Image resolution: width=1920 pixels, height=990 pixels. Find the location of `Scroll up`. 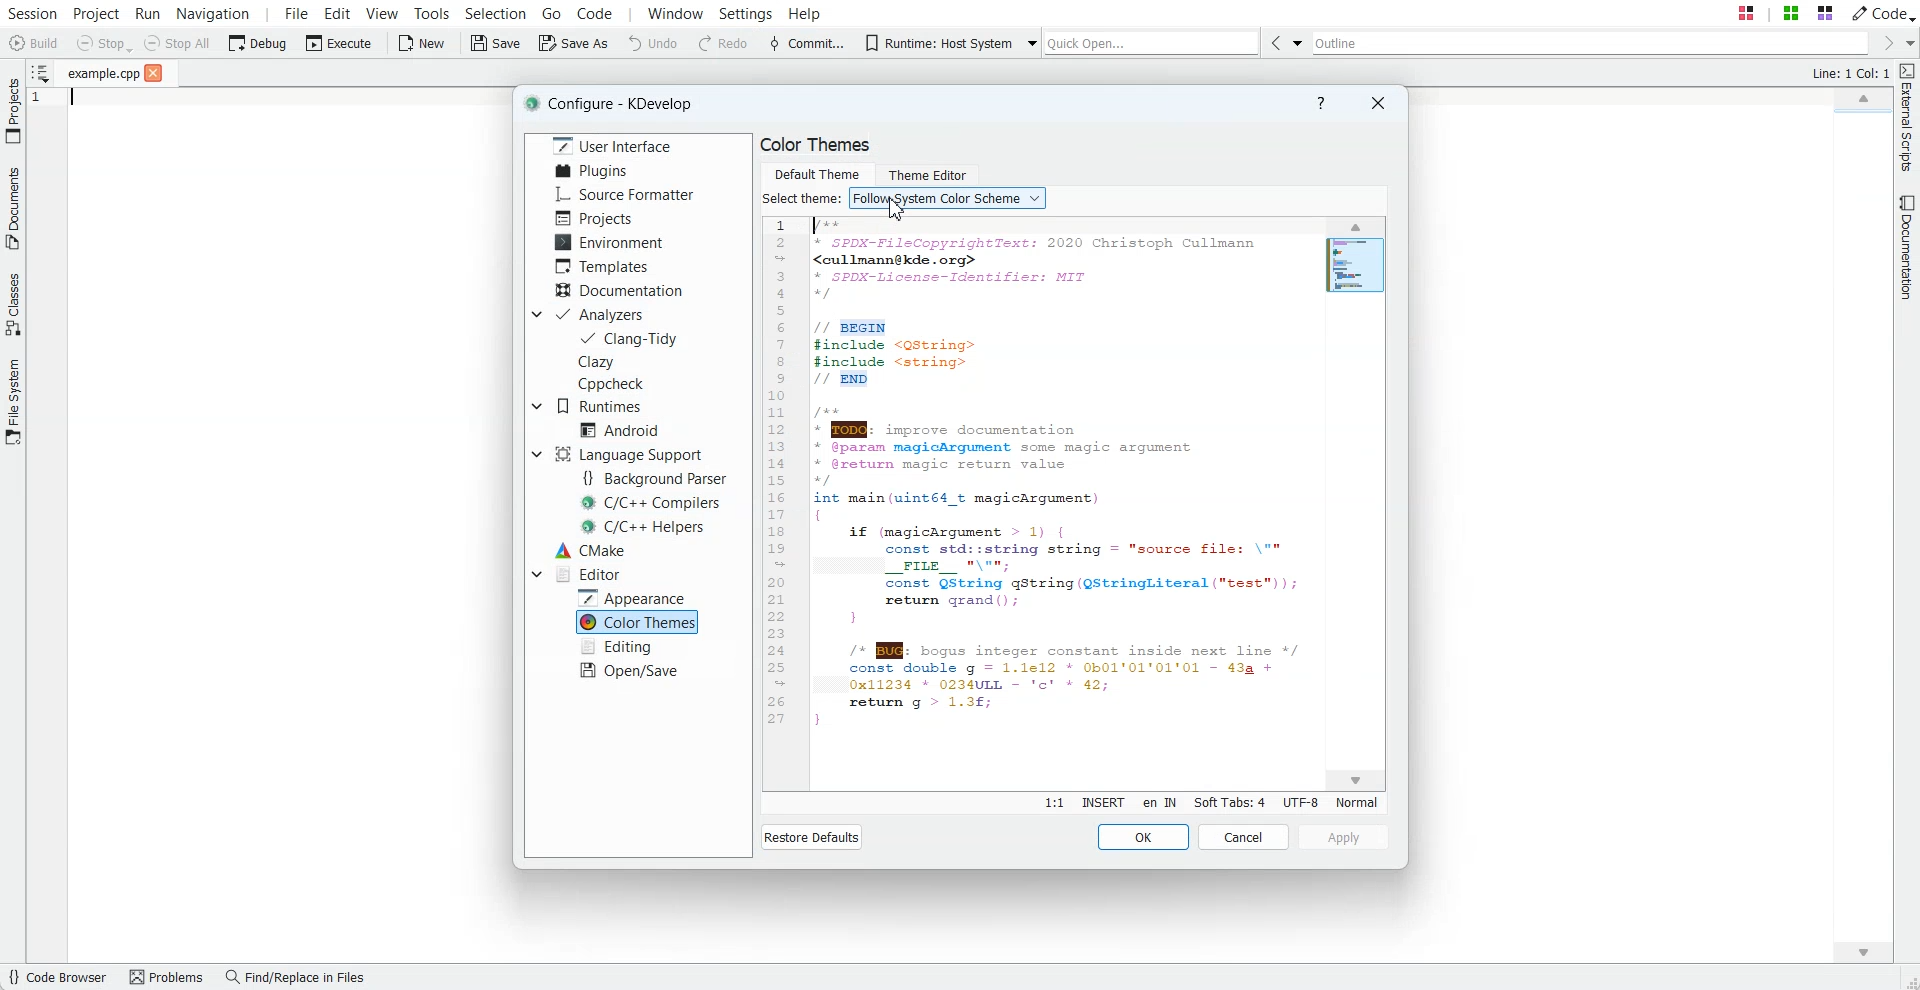

Scroll up is located at coordinates (1862, 96).